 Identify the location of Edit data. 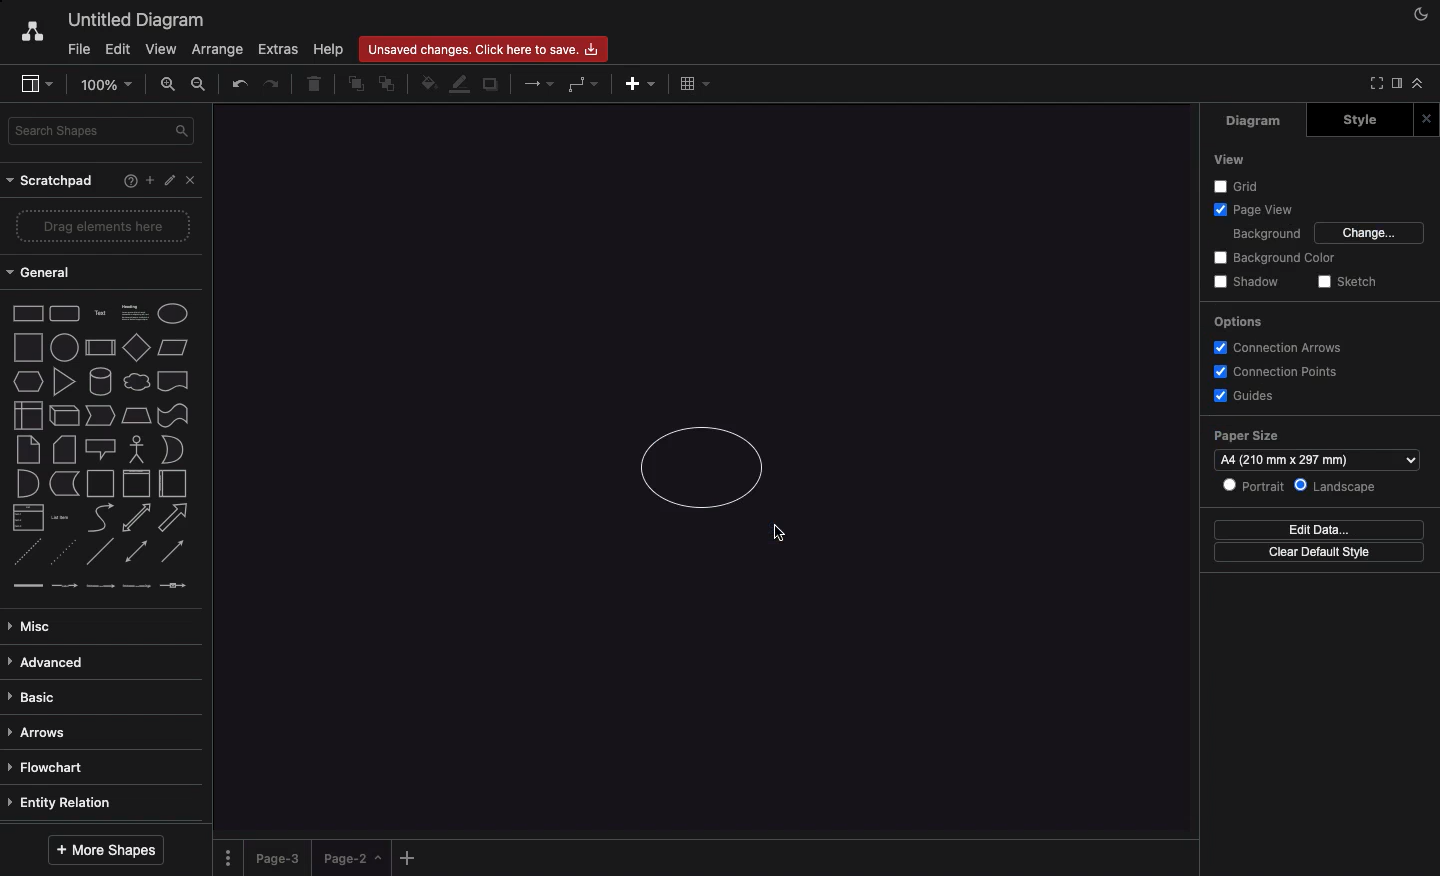
(1320, 530).